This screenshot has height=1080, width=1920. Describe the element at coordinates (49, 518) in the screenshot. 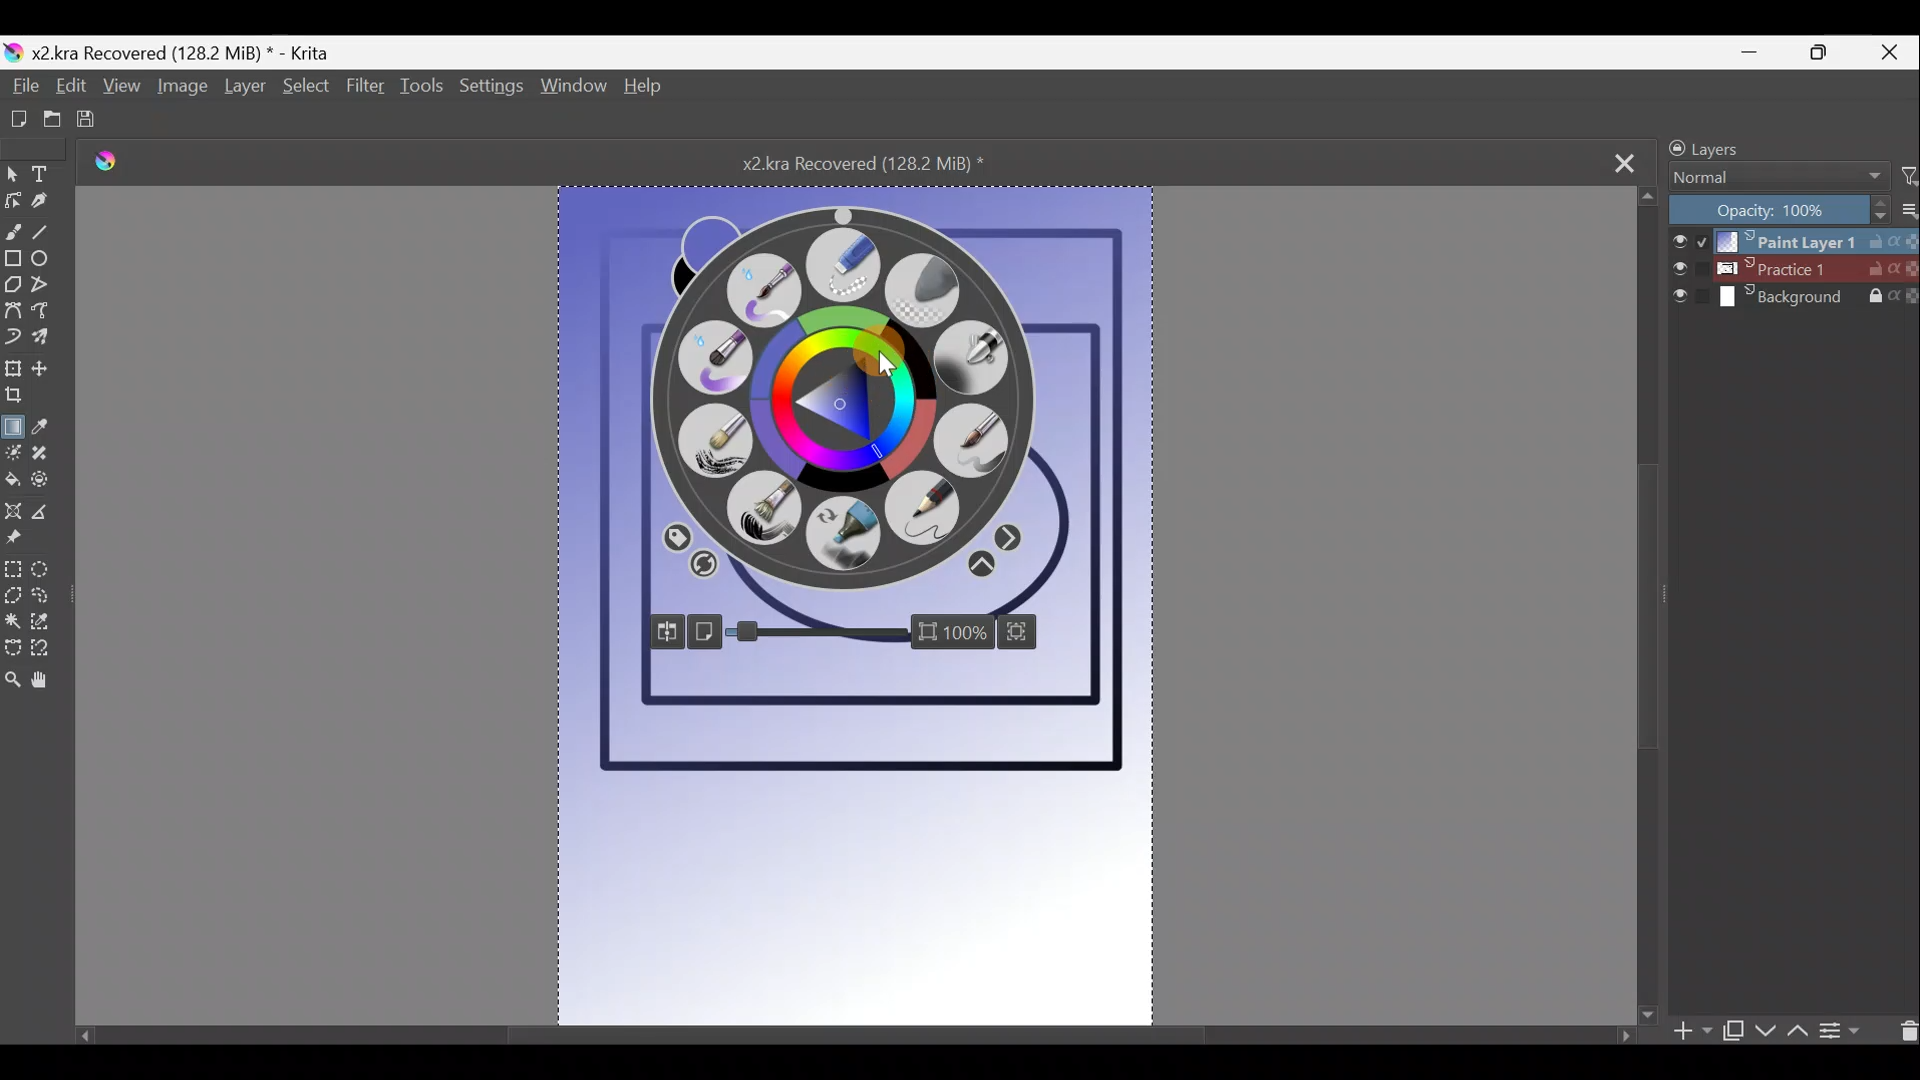

I see `Measure the distance between two points` at that location.